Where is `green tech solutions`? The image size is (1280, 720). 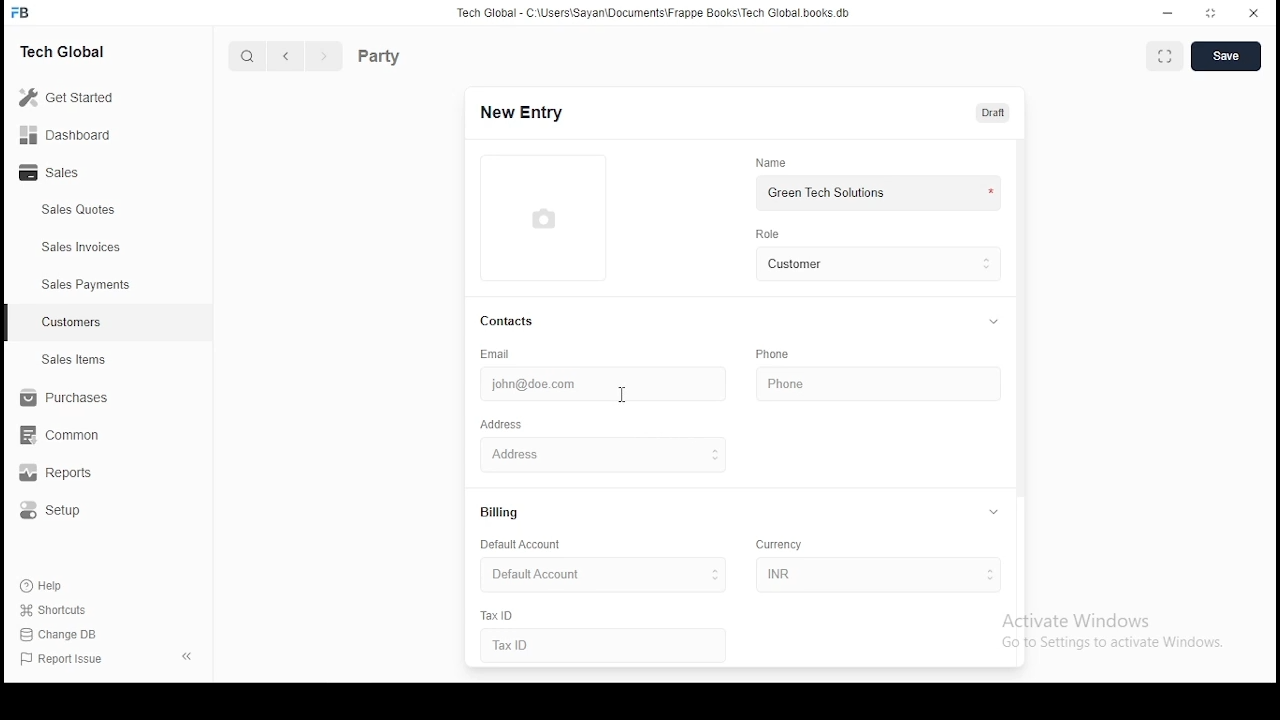
green tech solutions is located at coordinates (876, 191).